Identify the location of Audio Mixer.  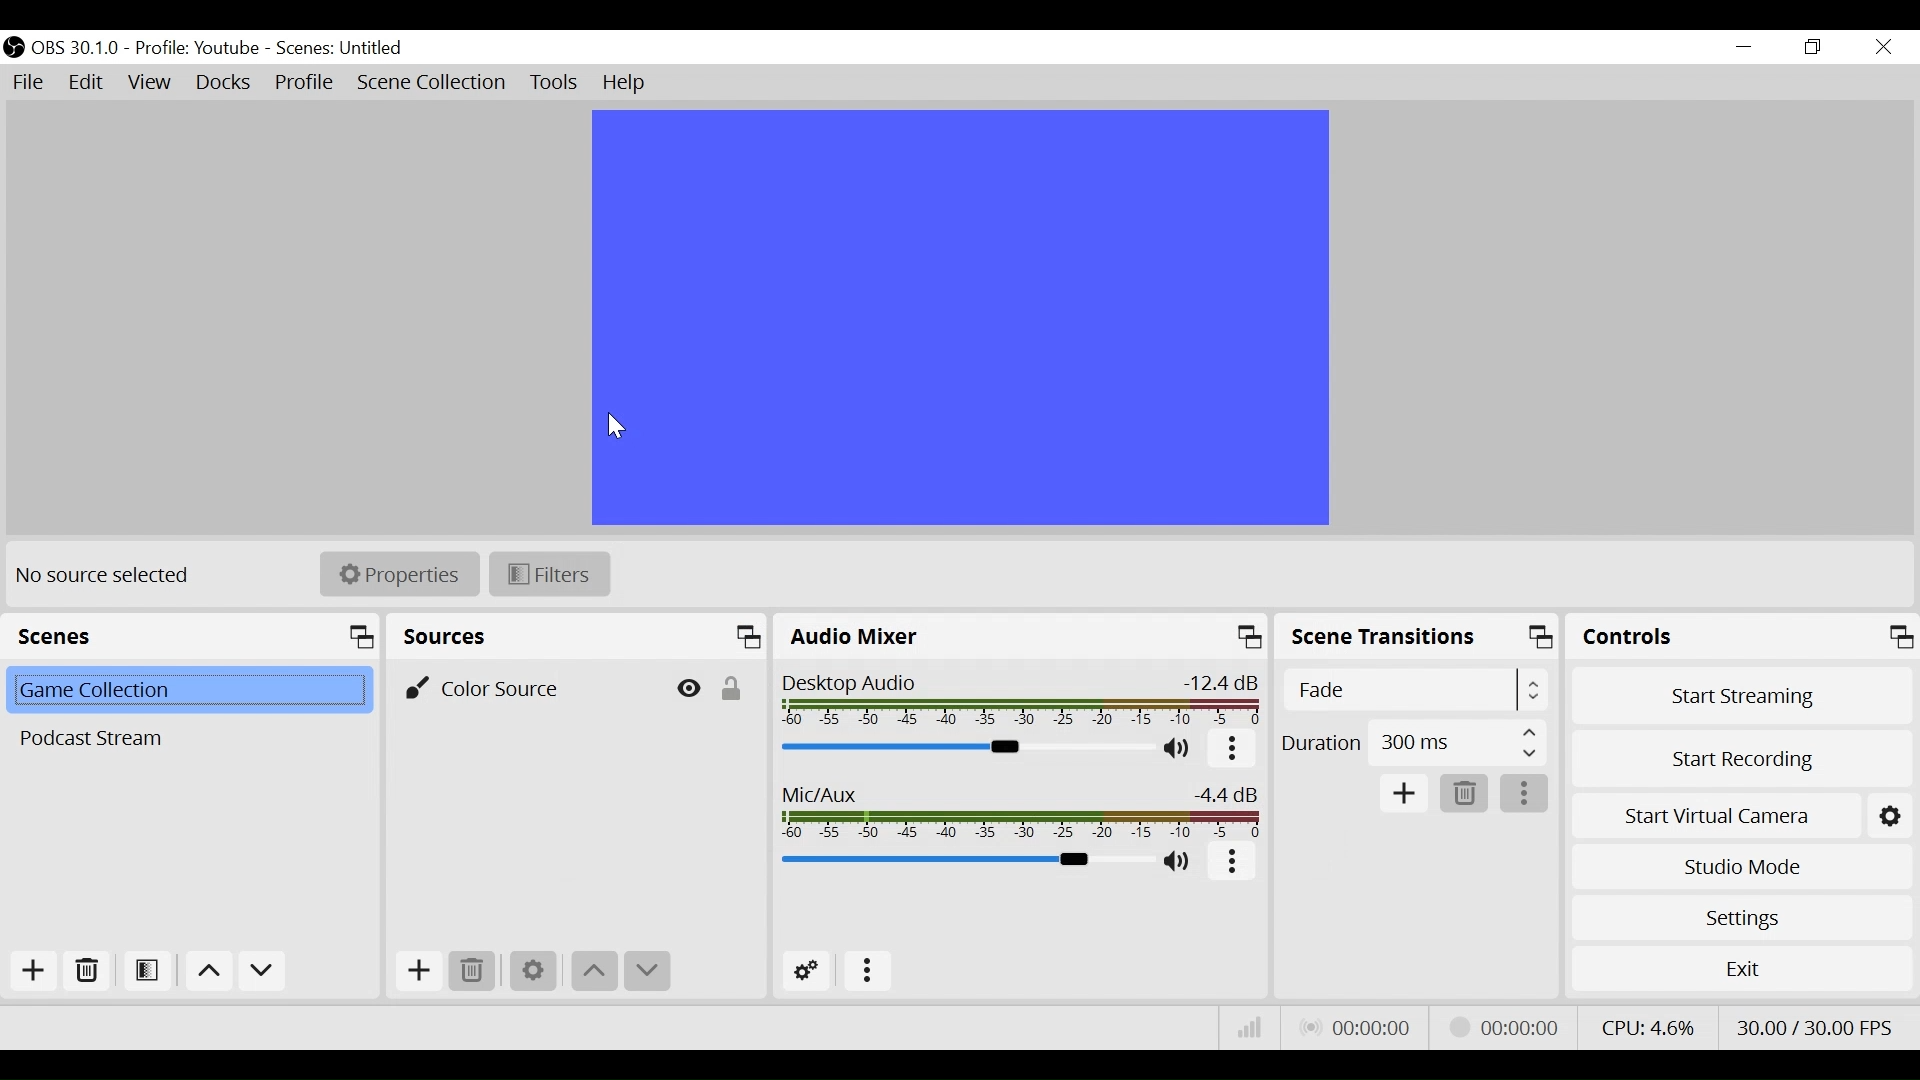
(1023, 636).